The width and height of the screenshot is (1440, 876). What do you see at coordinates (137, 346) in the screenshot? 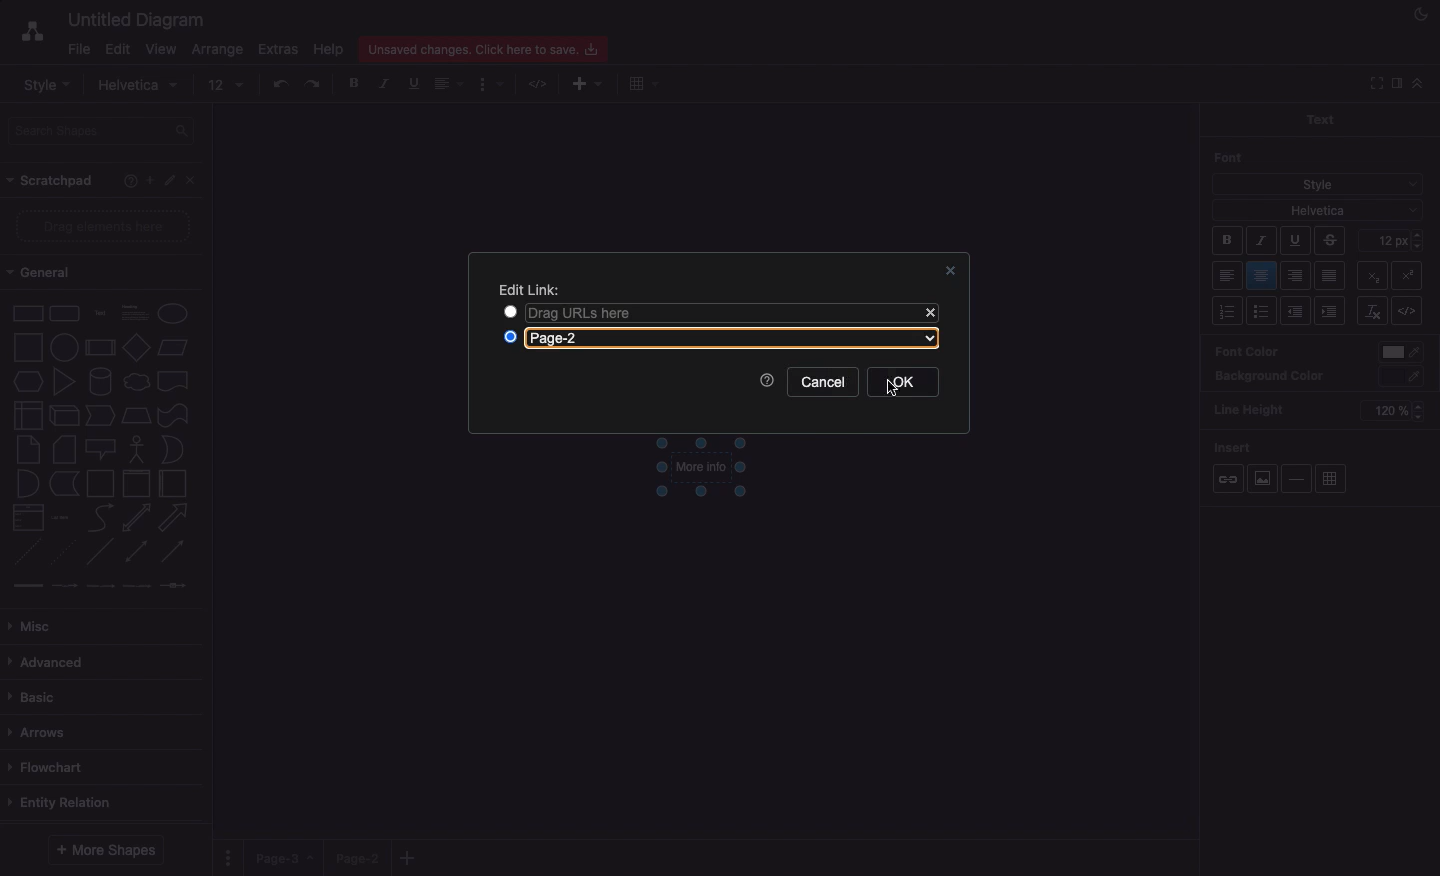
I see `diamond` at bounding box center [137, 346].